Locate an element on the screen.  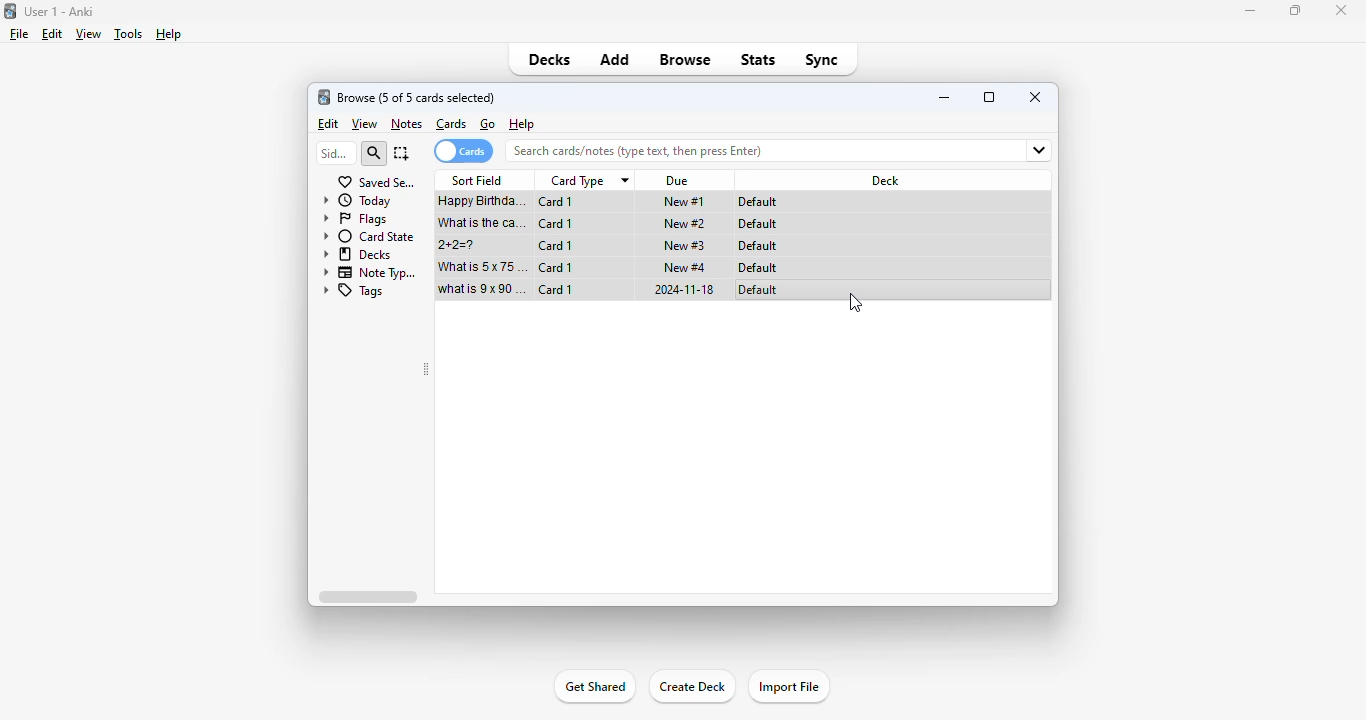
edit is located at coordinates (330, 124).